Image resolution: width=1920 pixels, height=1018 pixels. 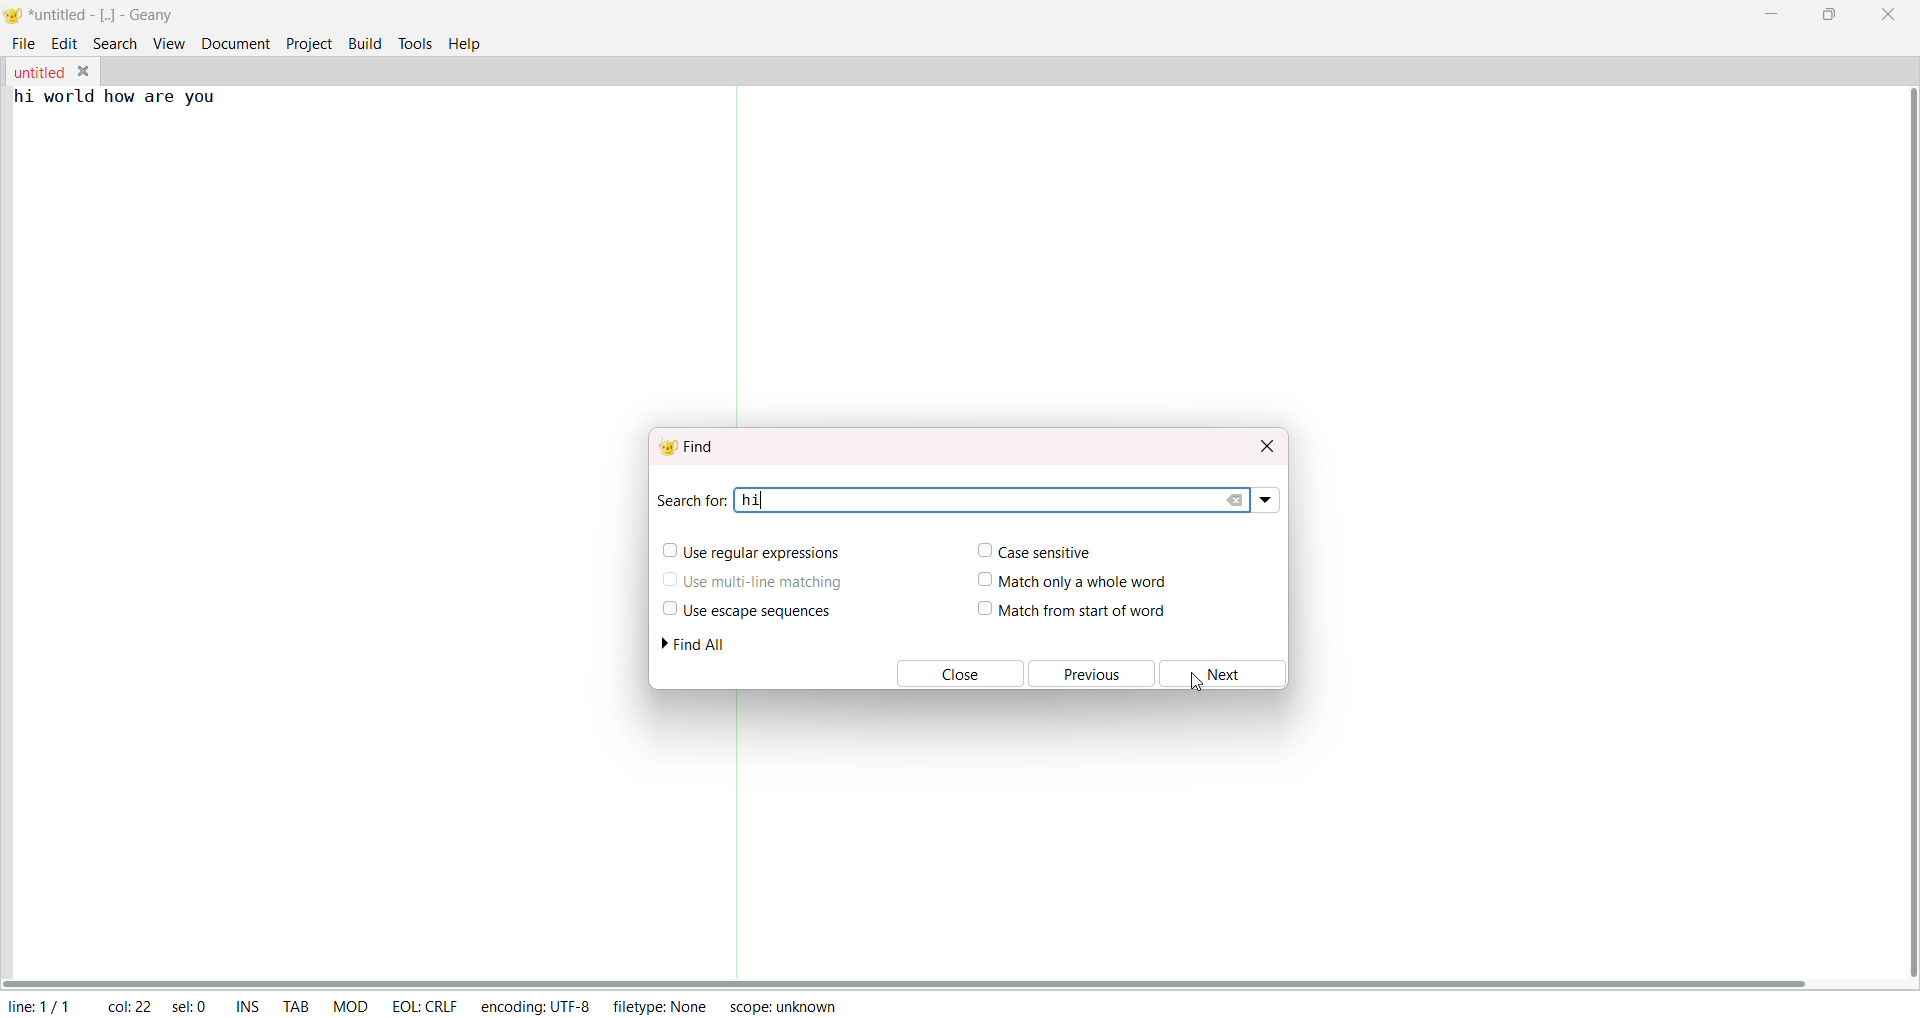 What do you see at coordinates (297, 1004) in the screenshot?
I see `tab` at bounding box center [297, 1004].